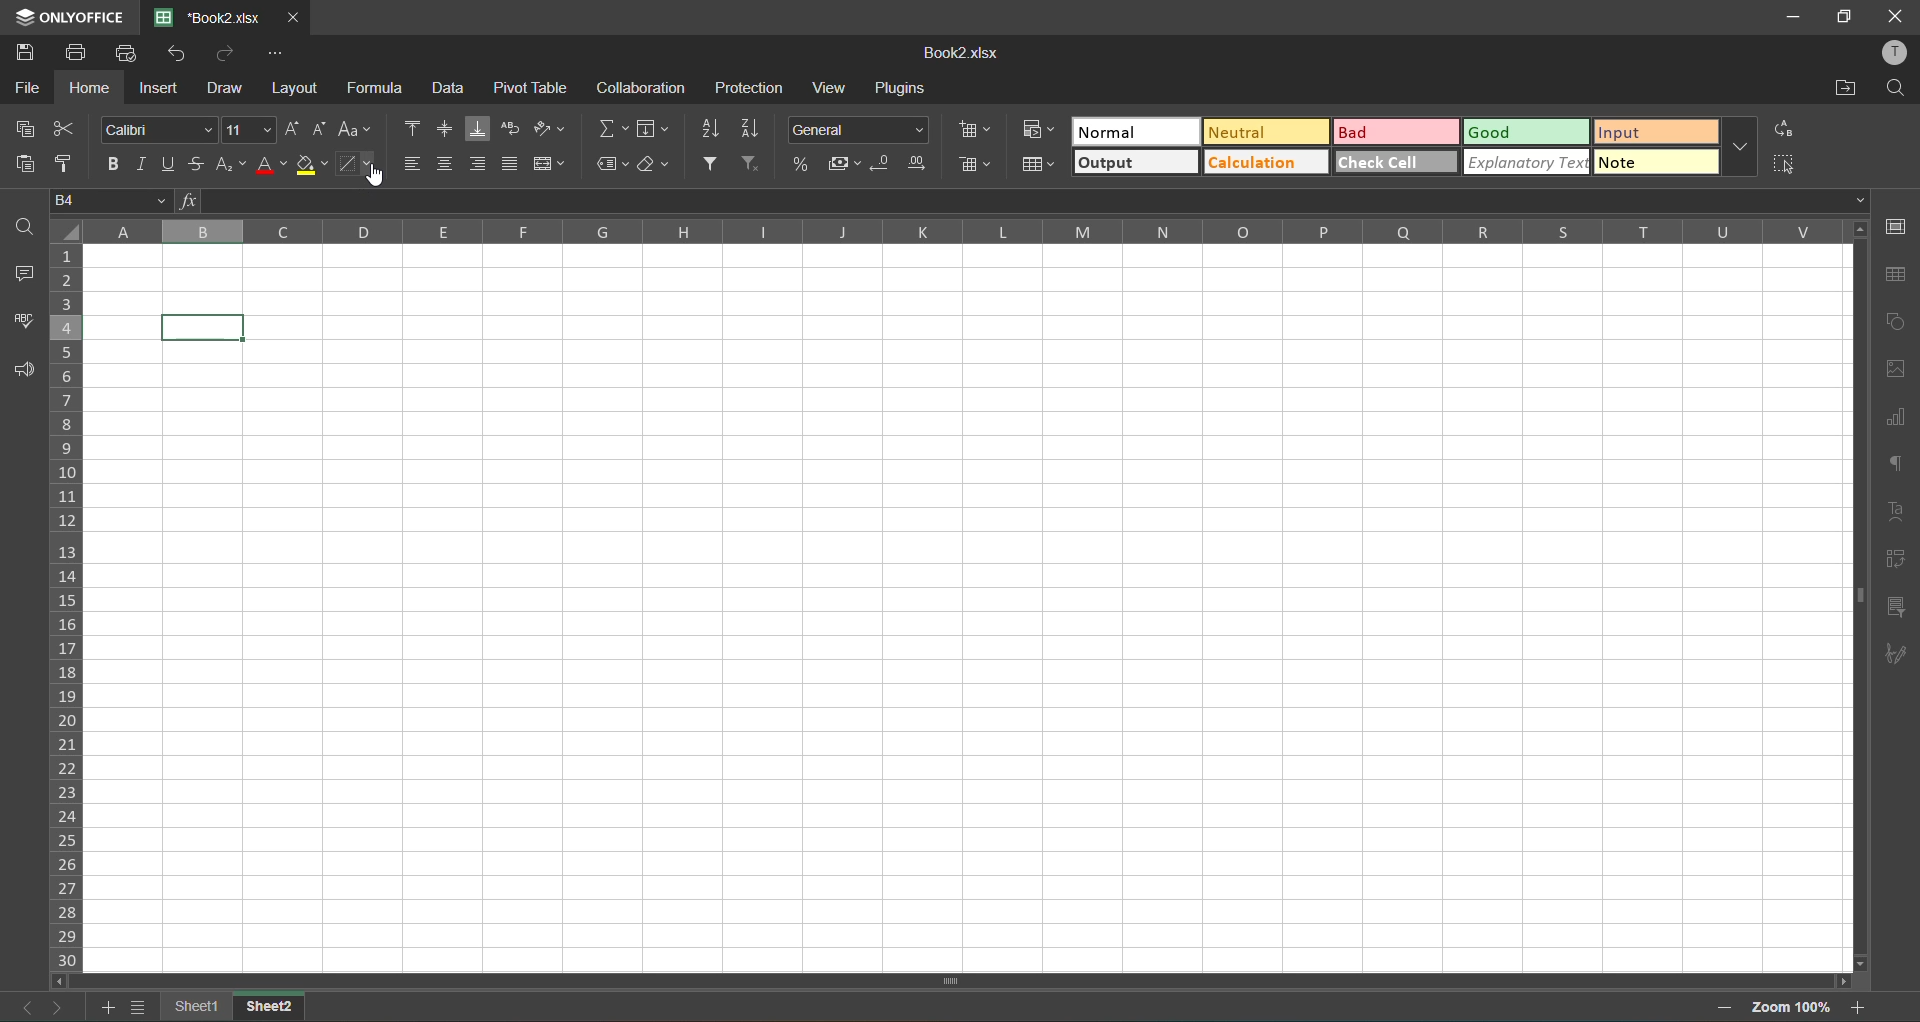  Describe the element at coordinates (1858, 1007) in the screenshot. I see `zoom in` at that location.